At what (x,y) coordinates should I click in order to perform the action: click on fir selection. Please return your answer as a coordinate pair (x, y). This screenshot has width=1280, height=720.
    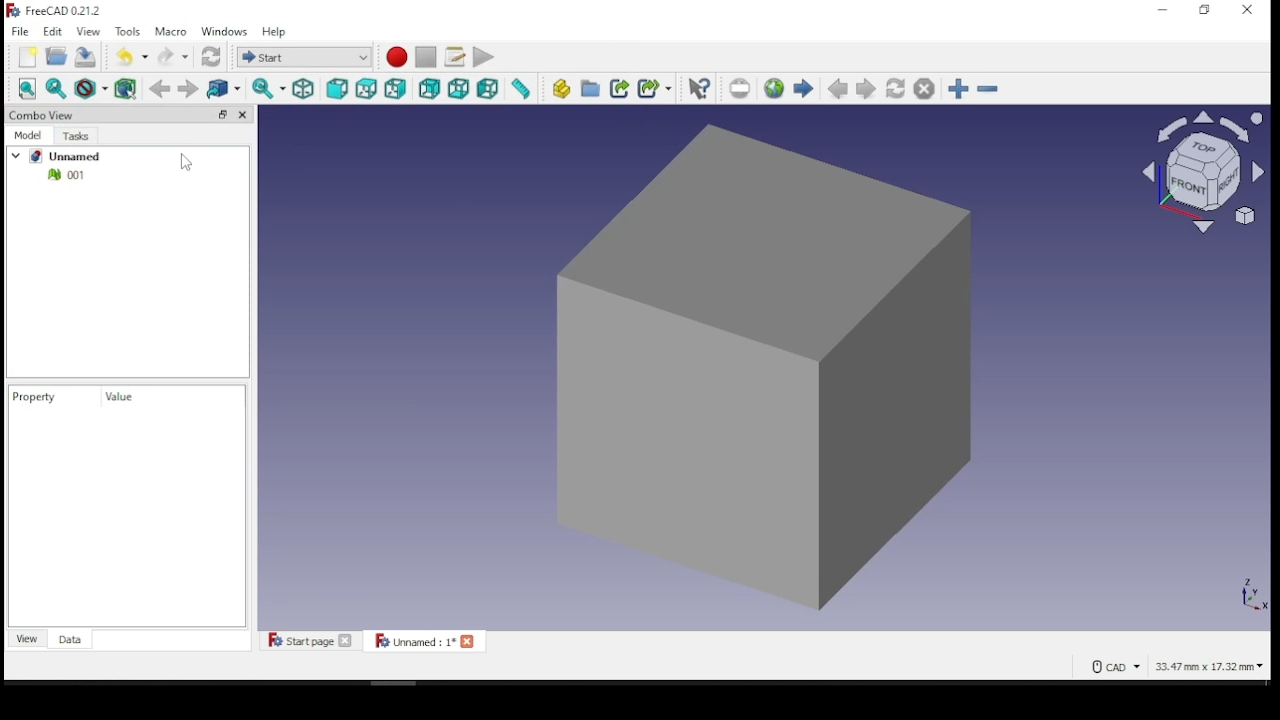
    Looking at the image, I should click on (57, 88).